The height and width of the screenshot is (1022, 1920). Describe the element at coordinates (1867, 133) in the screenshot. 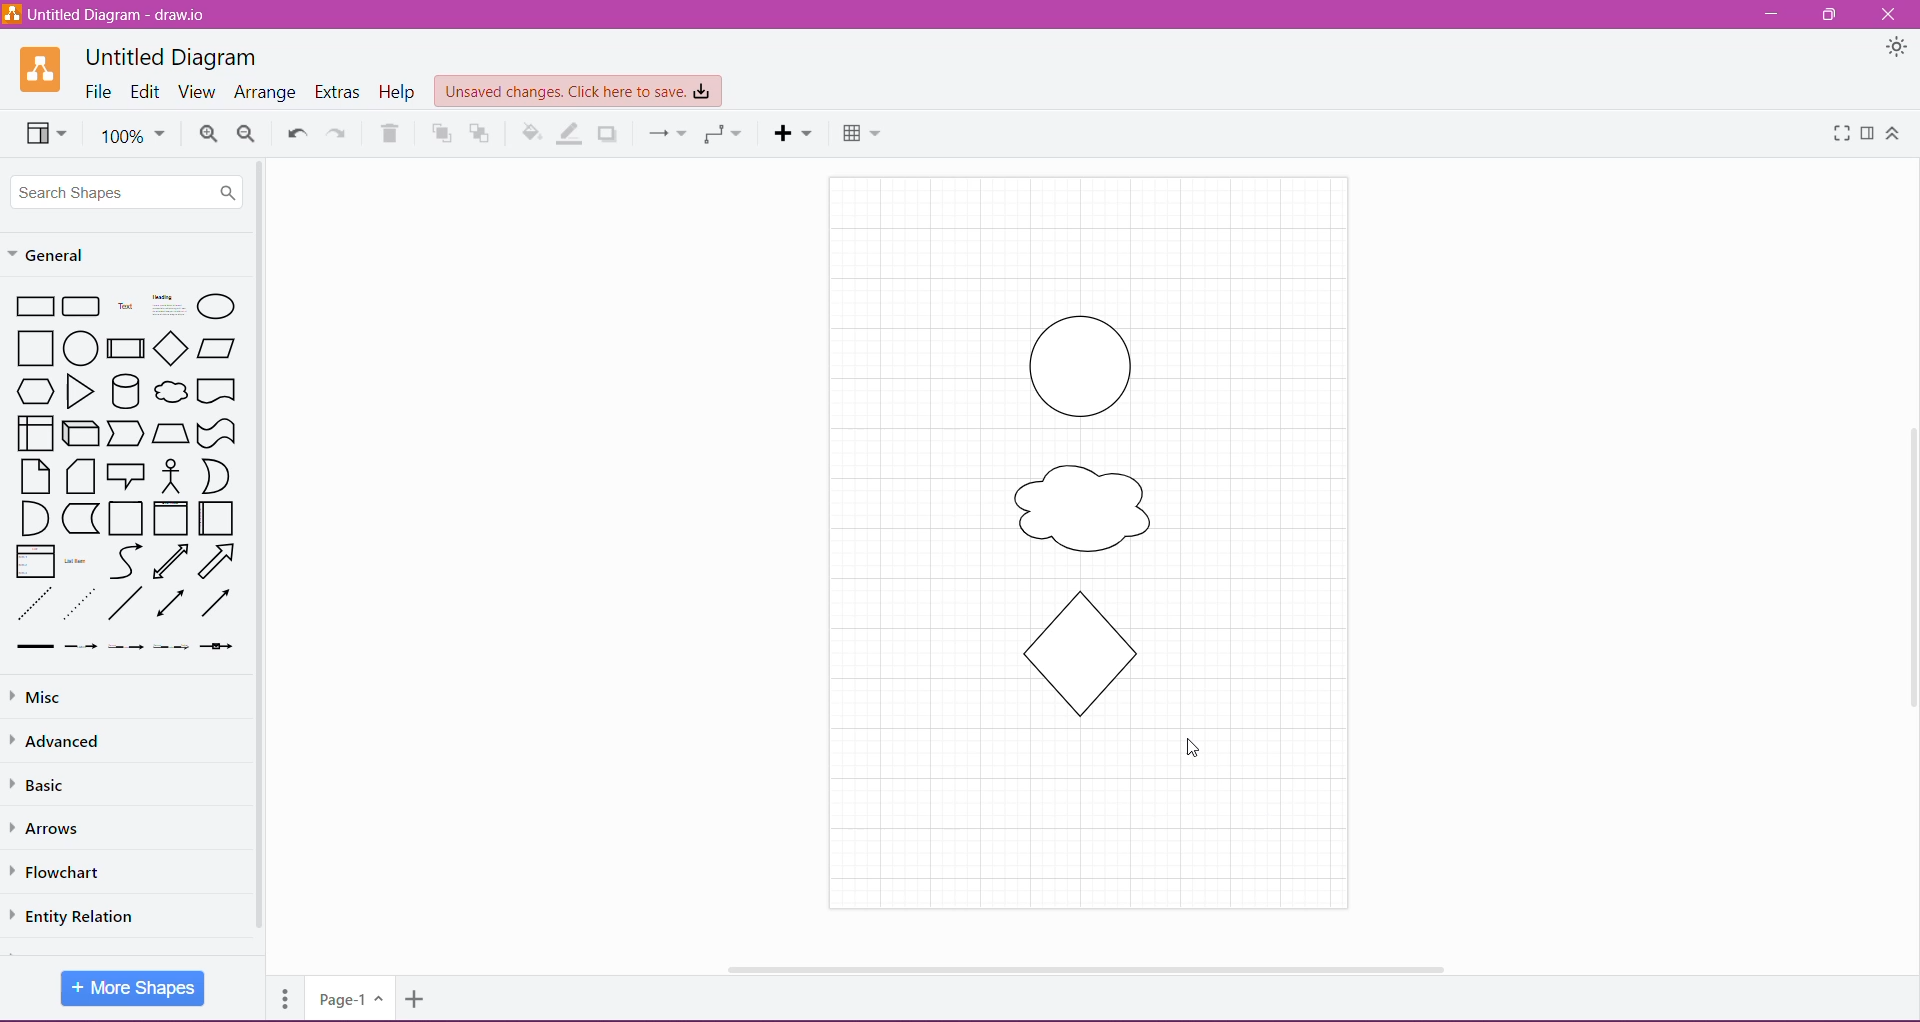

I see `Format` at that location.